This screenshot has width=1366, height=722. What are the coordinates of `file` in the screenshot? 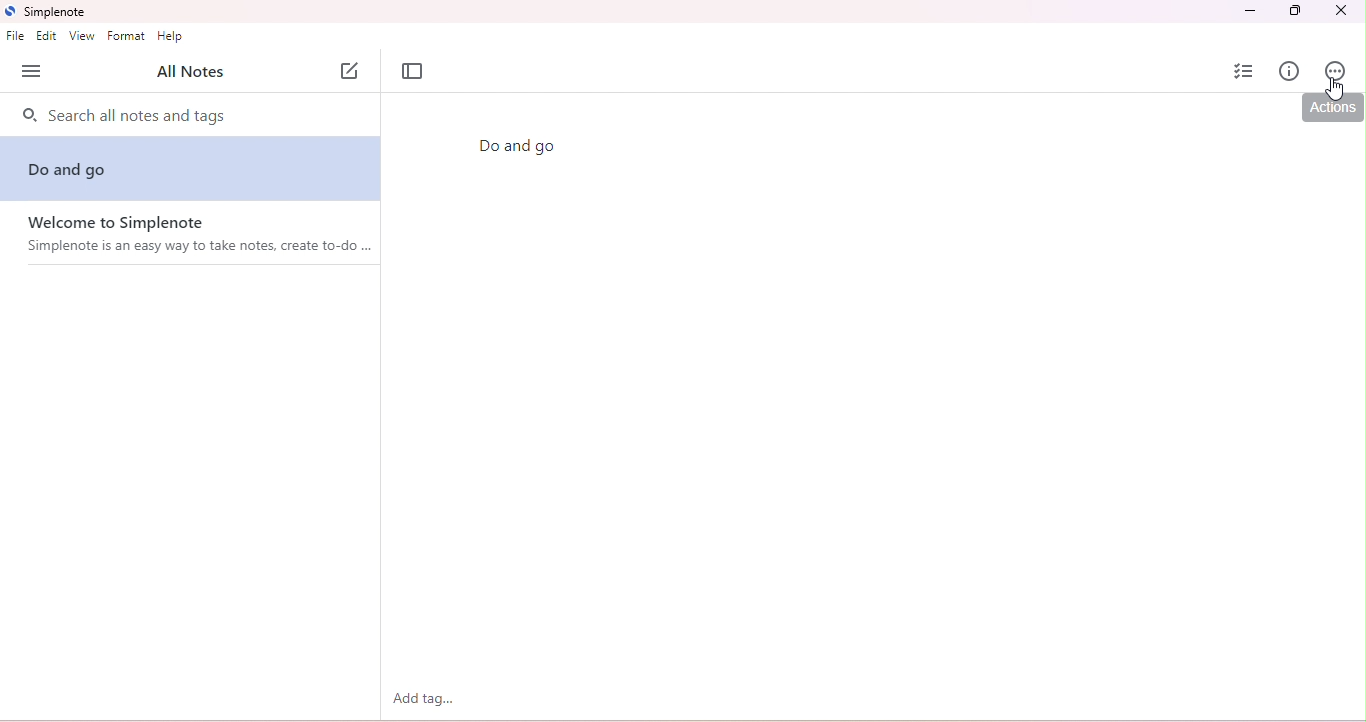 It's located at (15, 38).